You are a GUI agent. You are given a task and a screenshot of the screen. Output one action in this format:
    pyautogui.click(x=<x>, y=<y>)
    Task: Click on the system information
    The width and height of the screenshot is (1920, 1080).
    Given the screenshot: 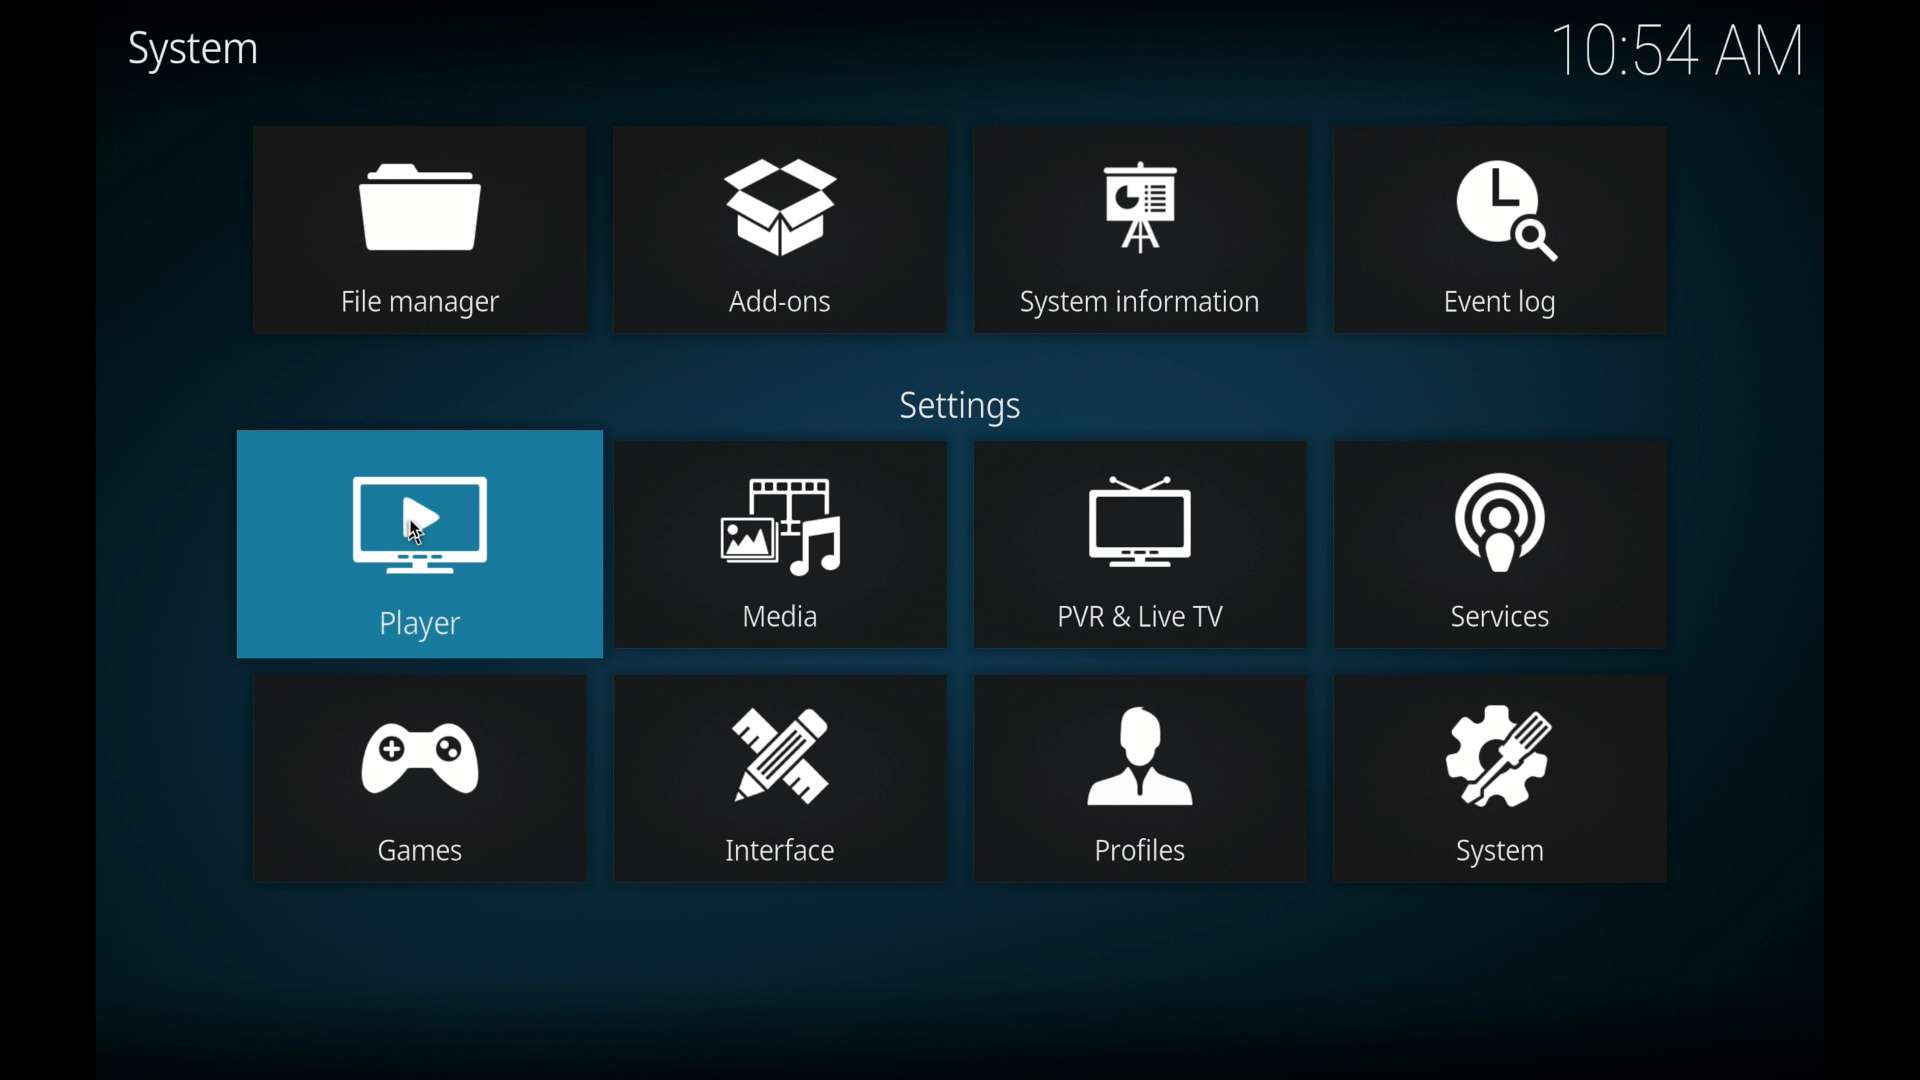 What is the action you would take?
    pyautogui.click(x=1141, y=229)
    